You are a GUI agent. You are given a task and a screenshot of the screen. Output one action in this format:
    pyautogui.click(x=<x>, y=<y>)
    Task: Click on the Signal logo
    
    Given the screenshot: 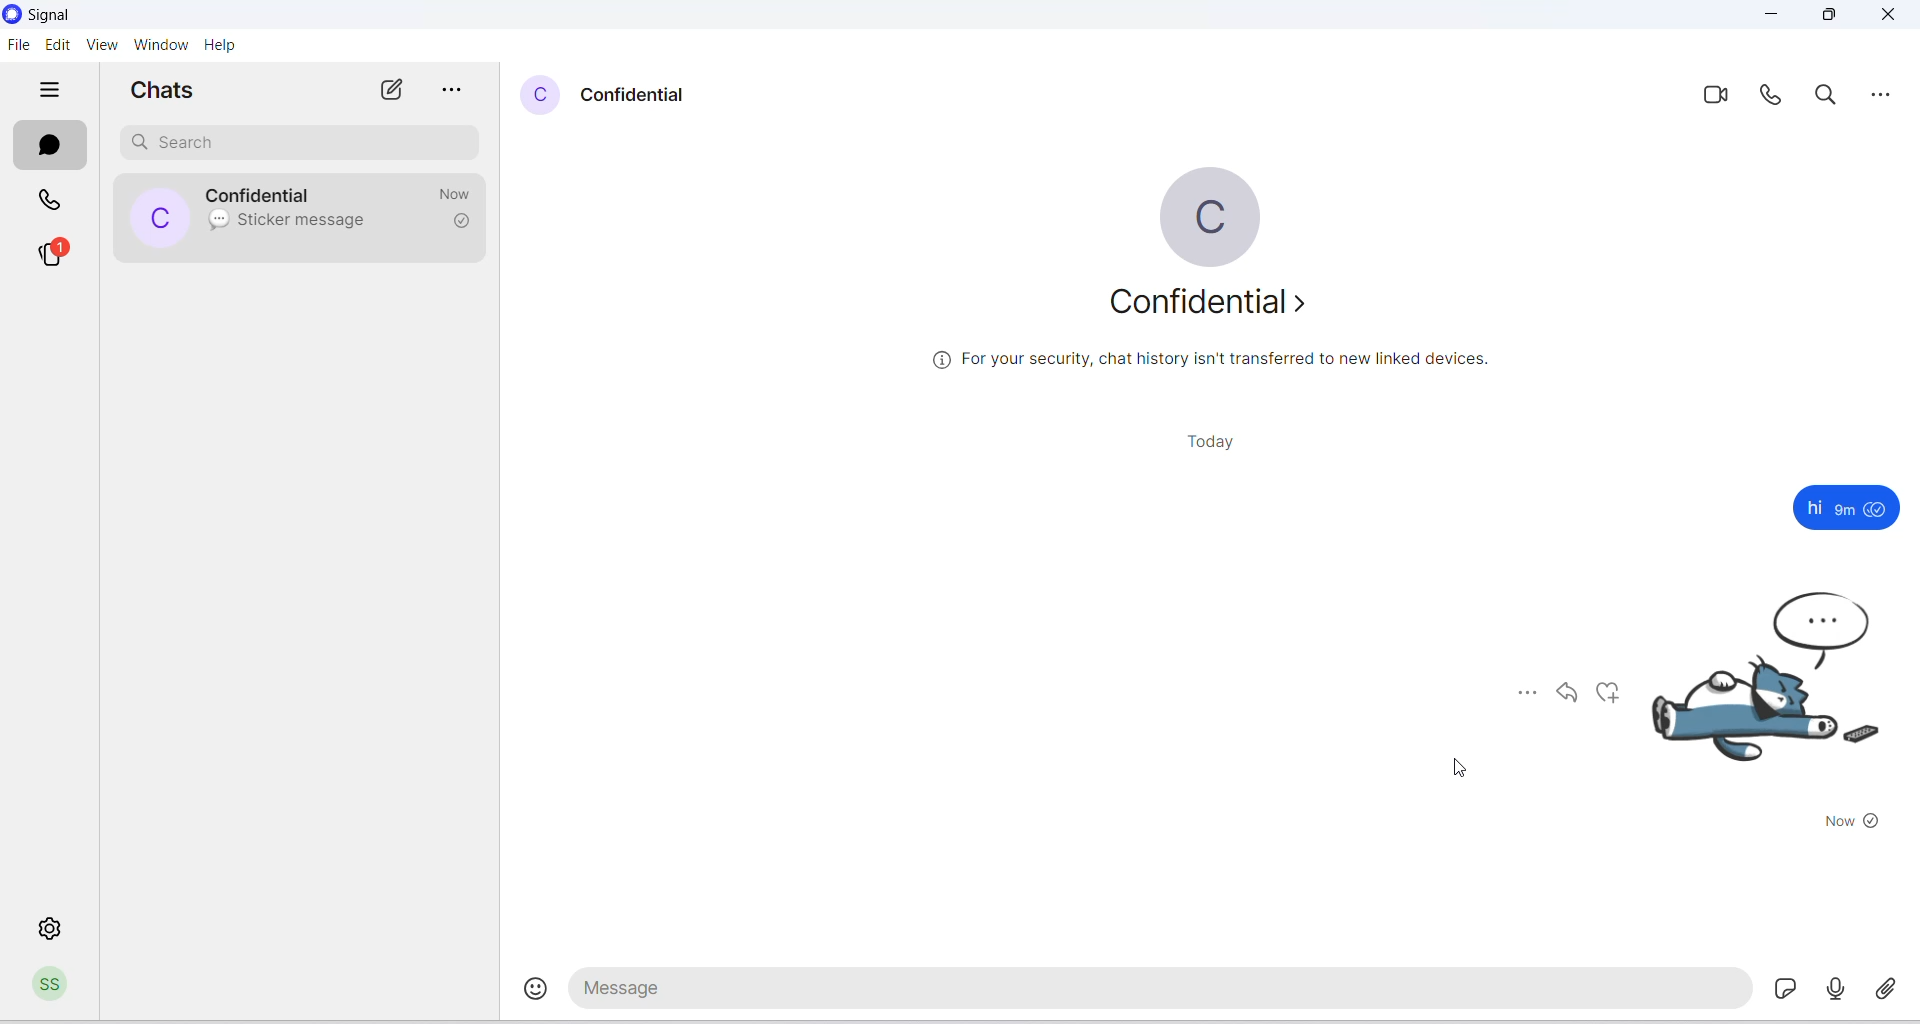 What is the action you would take?
    pyautogui.click(x=56, y=15)
    